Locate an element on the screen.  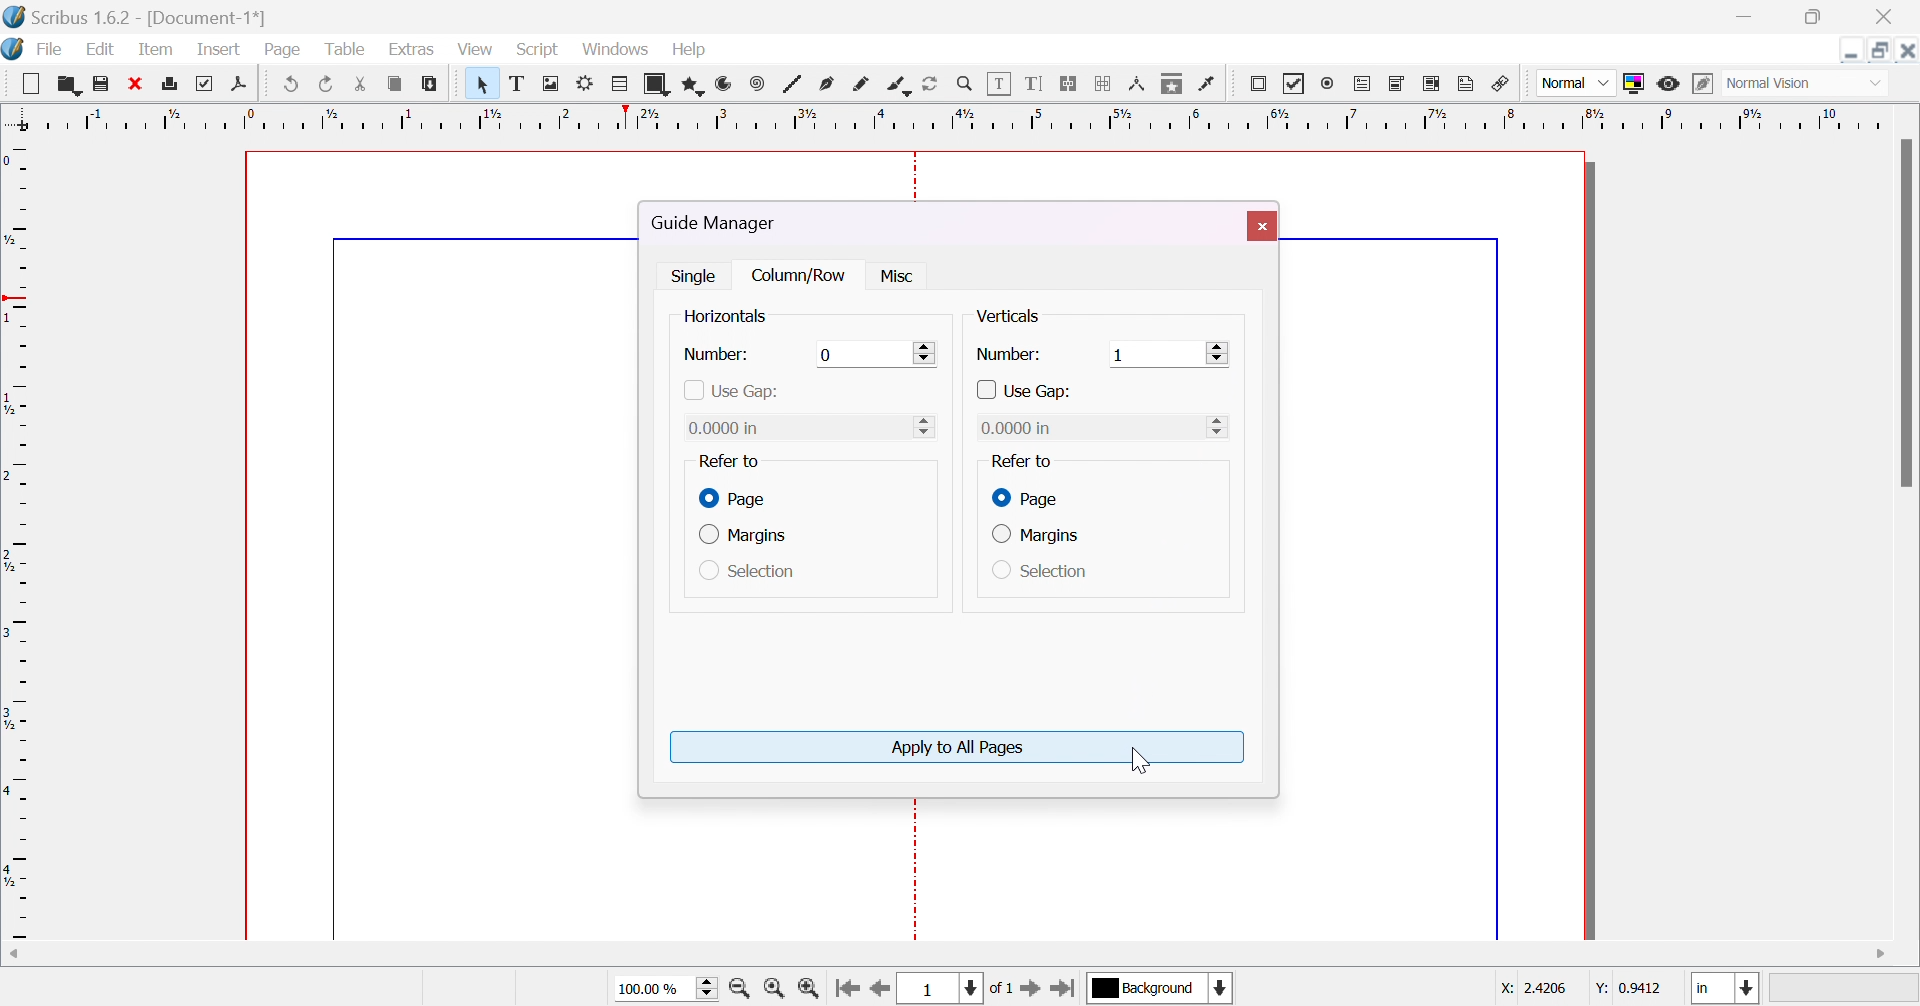
text frame is located at coordinates (517, 85).